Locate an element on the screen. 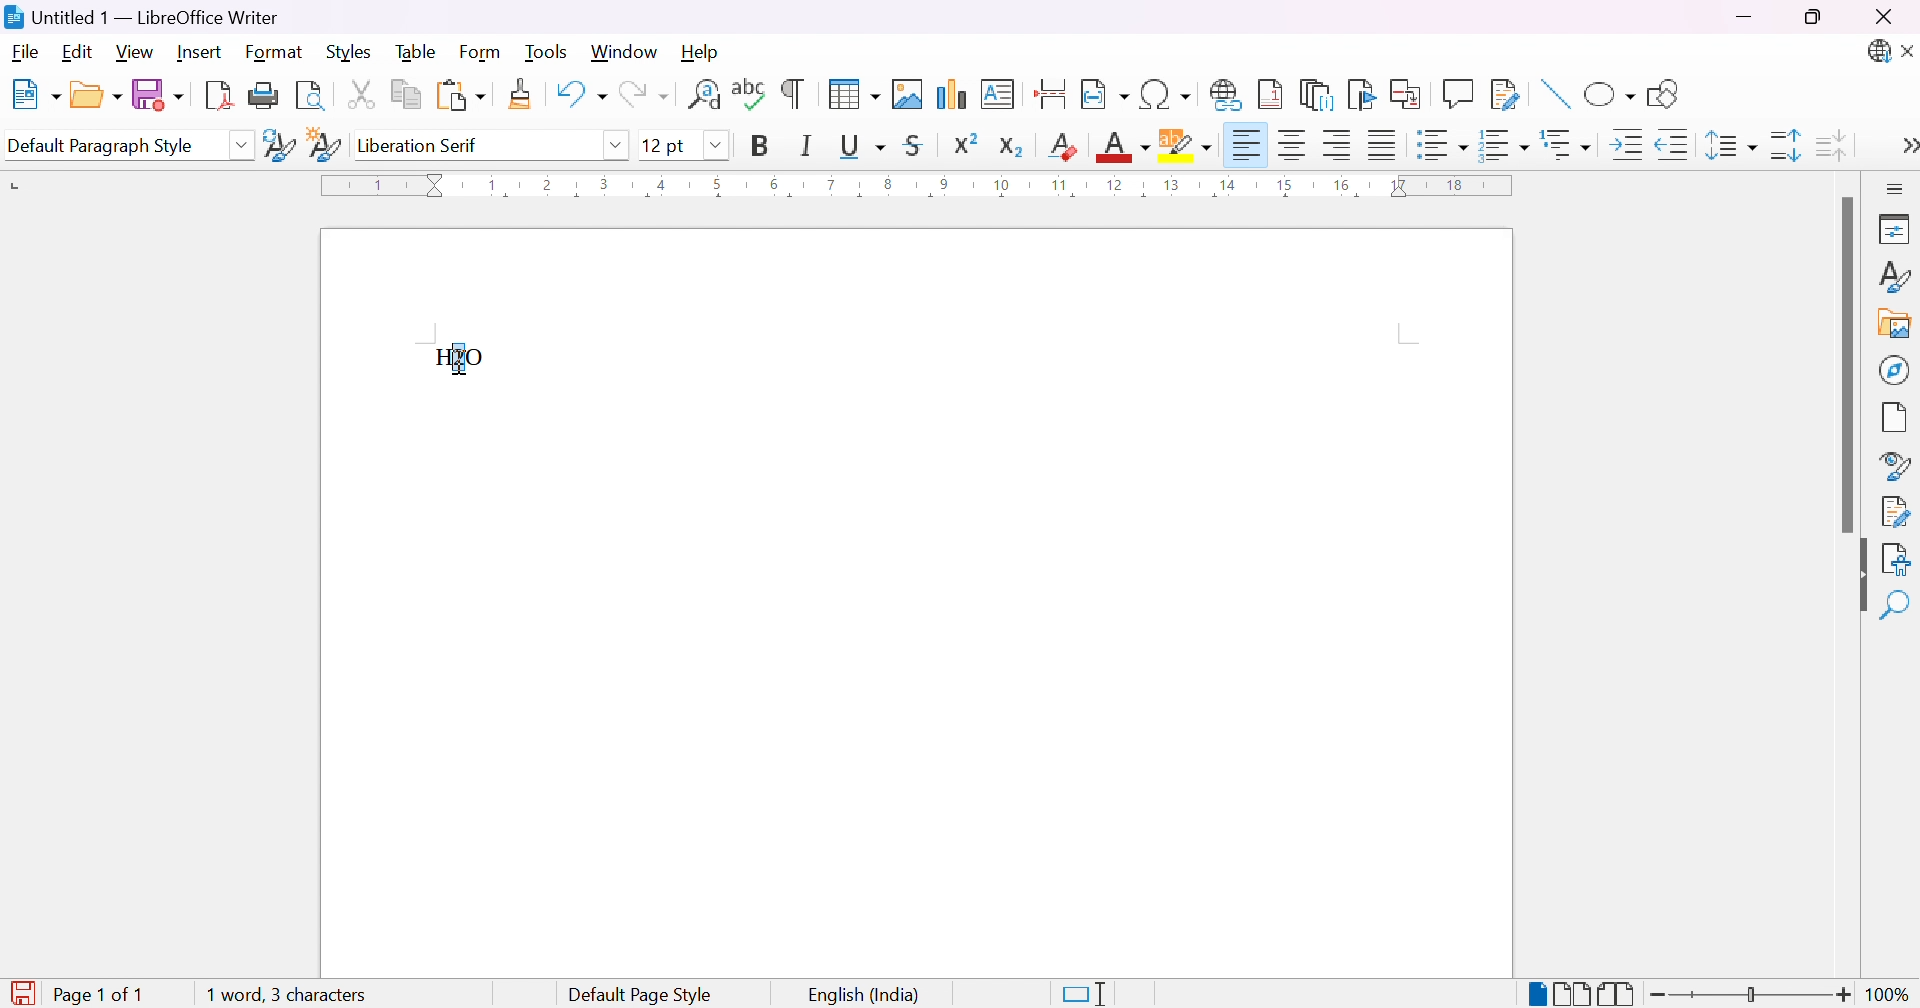 The height and width of the screenshot is (1008, 1920). Minimize is located at coordinates (1747, 17).